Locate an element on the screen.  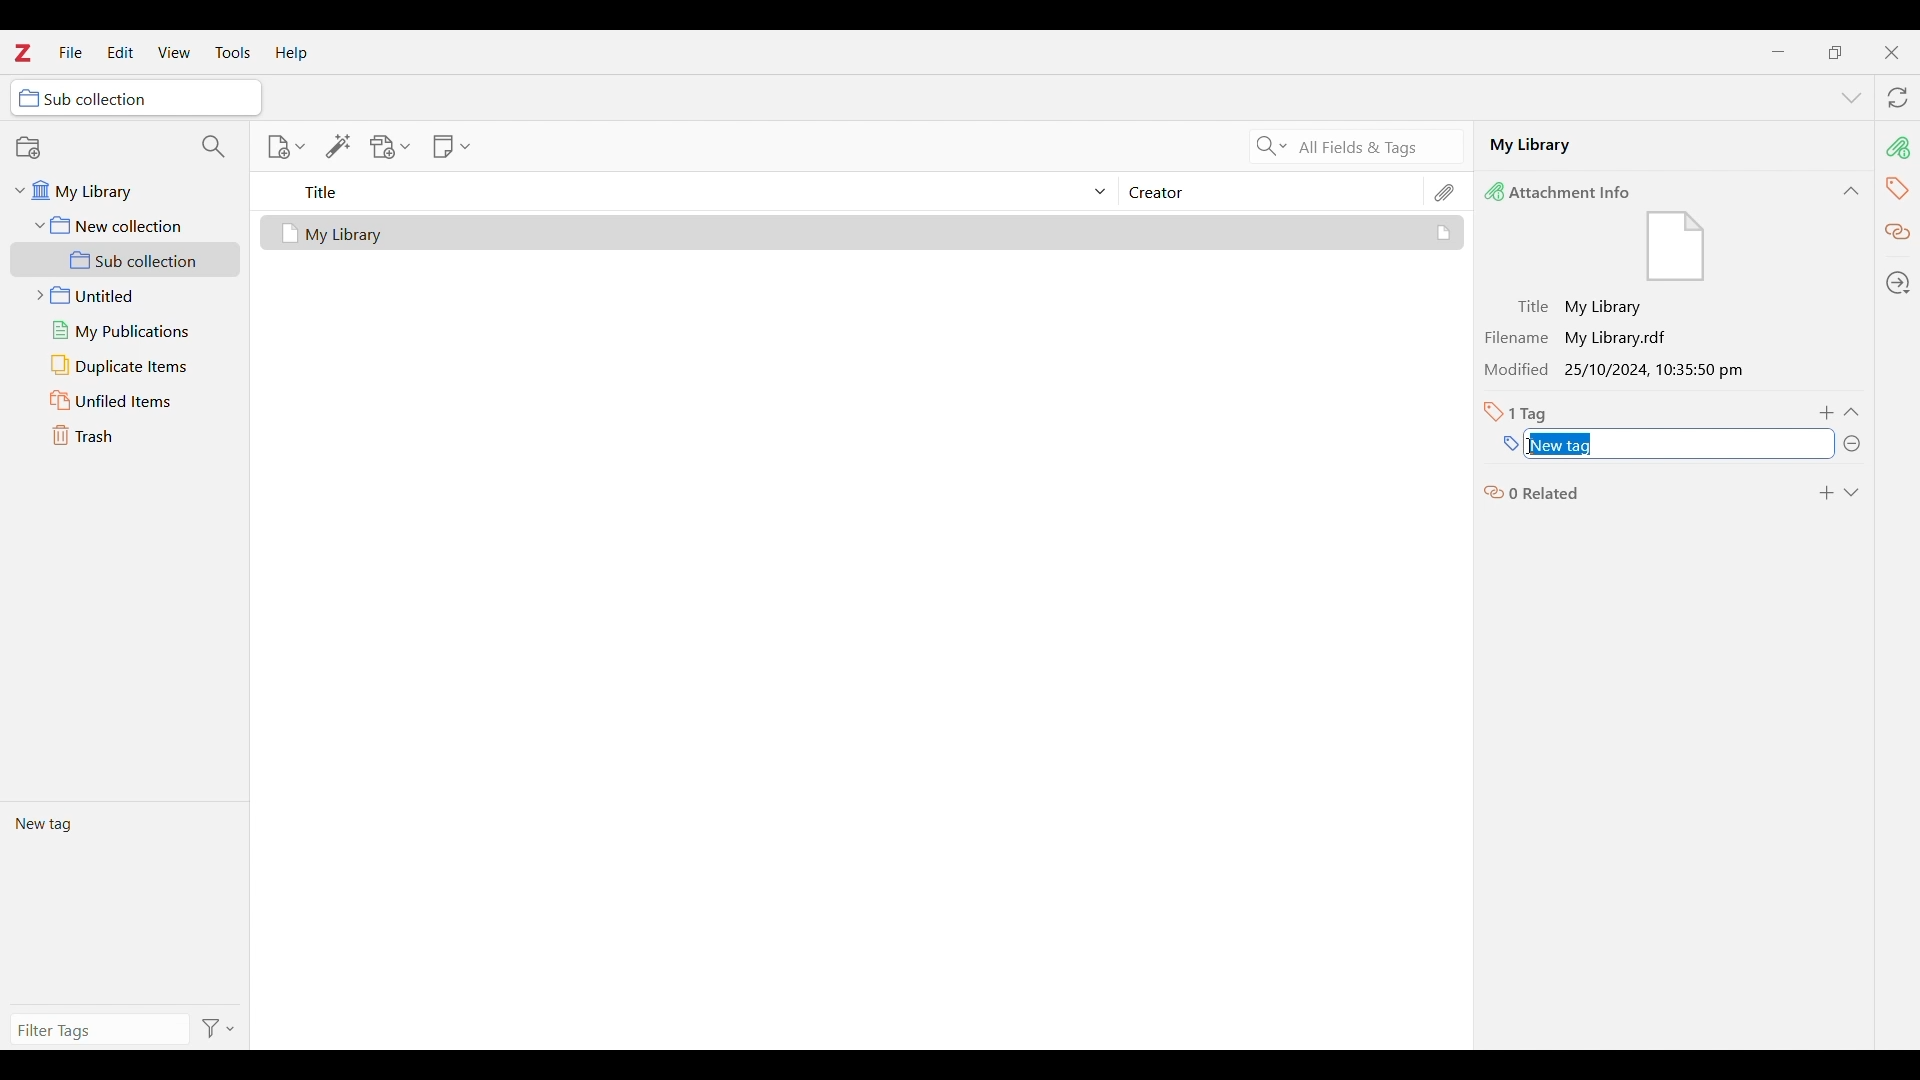
View menu is located at coordinates (175, 52).